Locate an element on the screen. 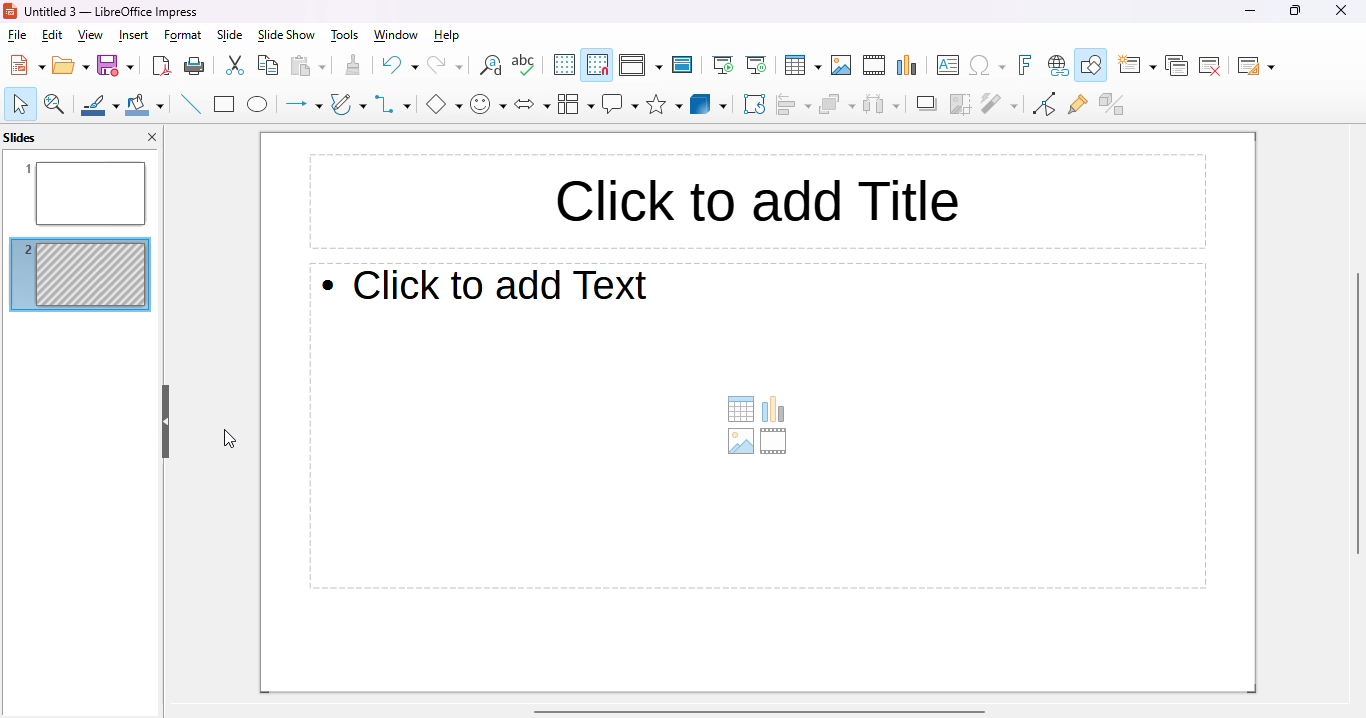  connectors is located at coordinates (393, 103).